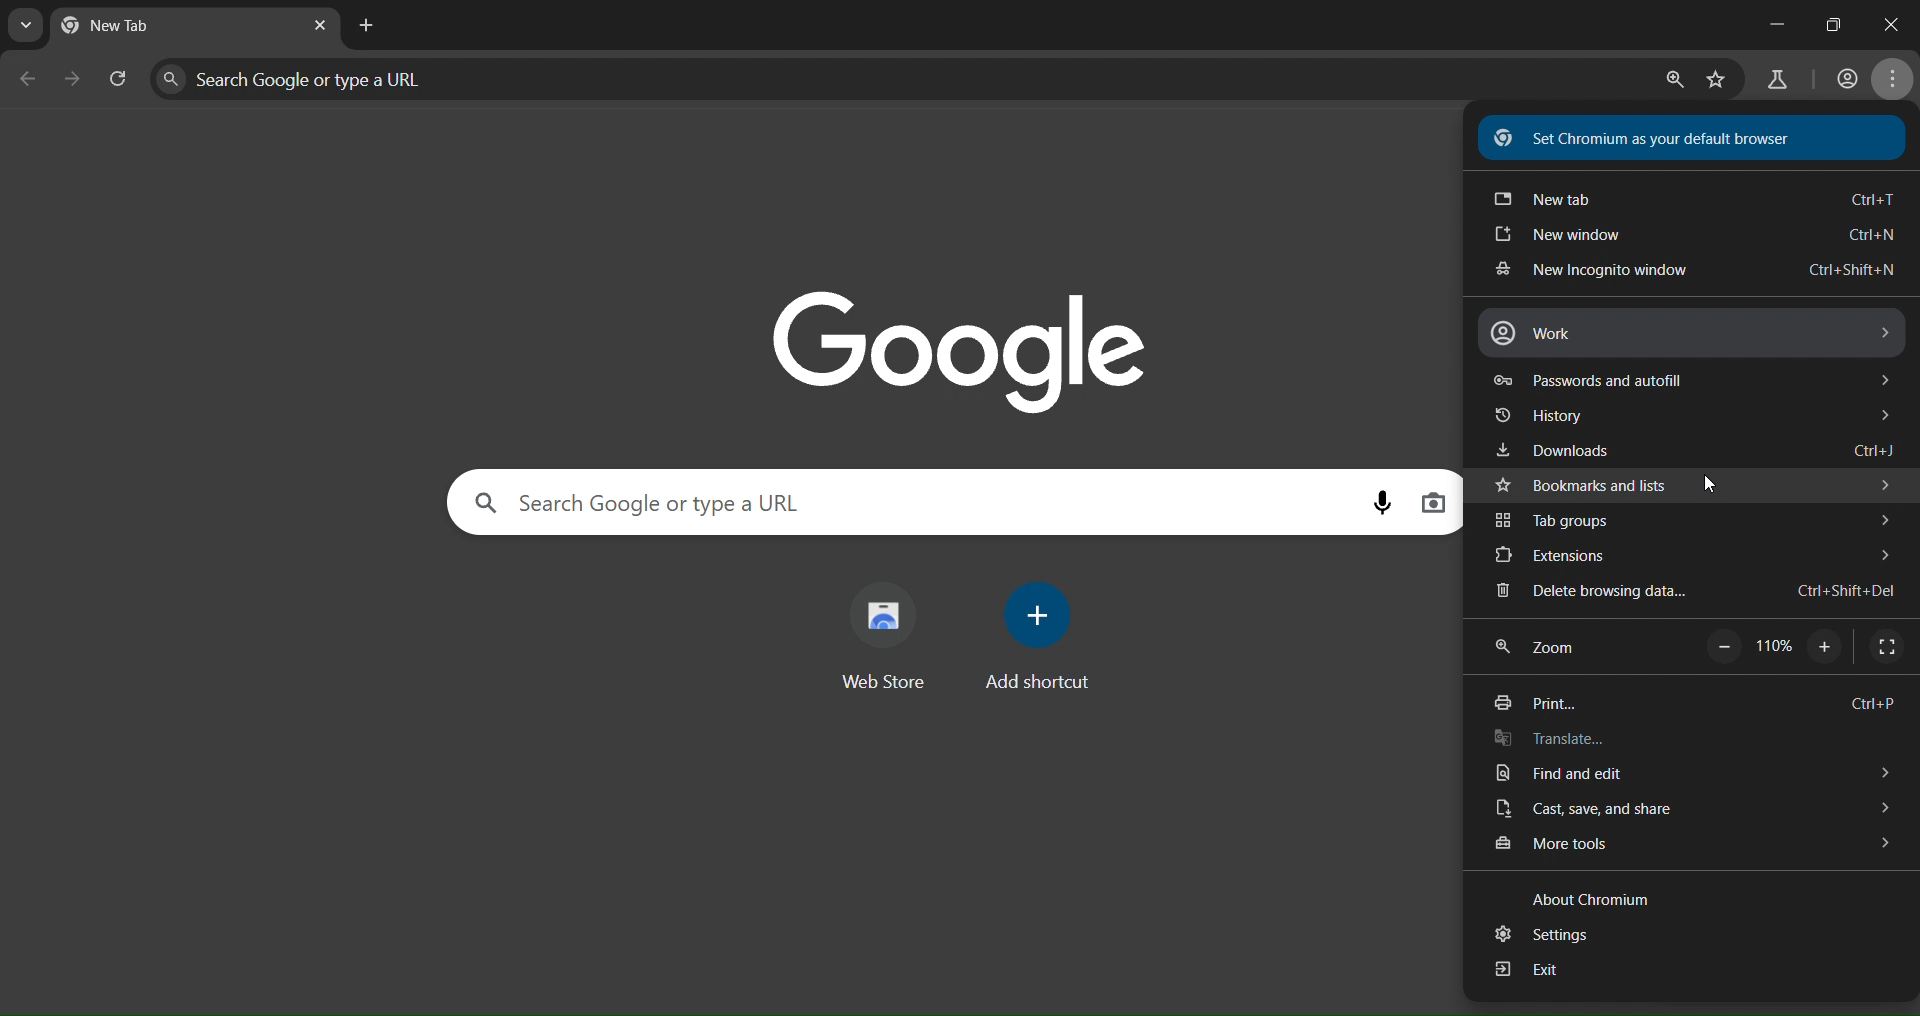 Image resolution: width=1920 pixels, height=1016 pixels. I want to click on go back page, so click(32, 78).